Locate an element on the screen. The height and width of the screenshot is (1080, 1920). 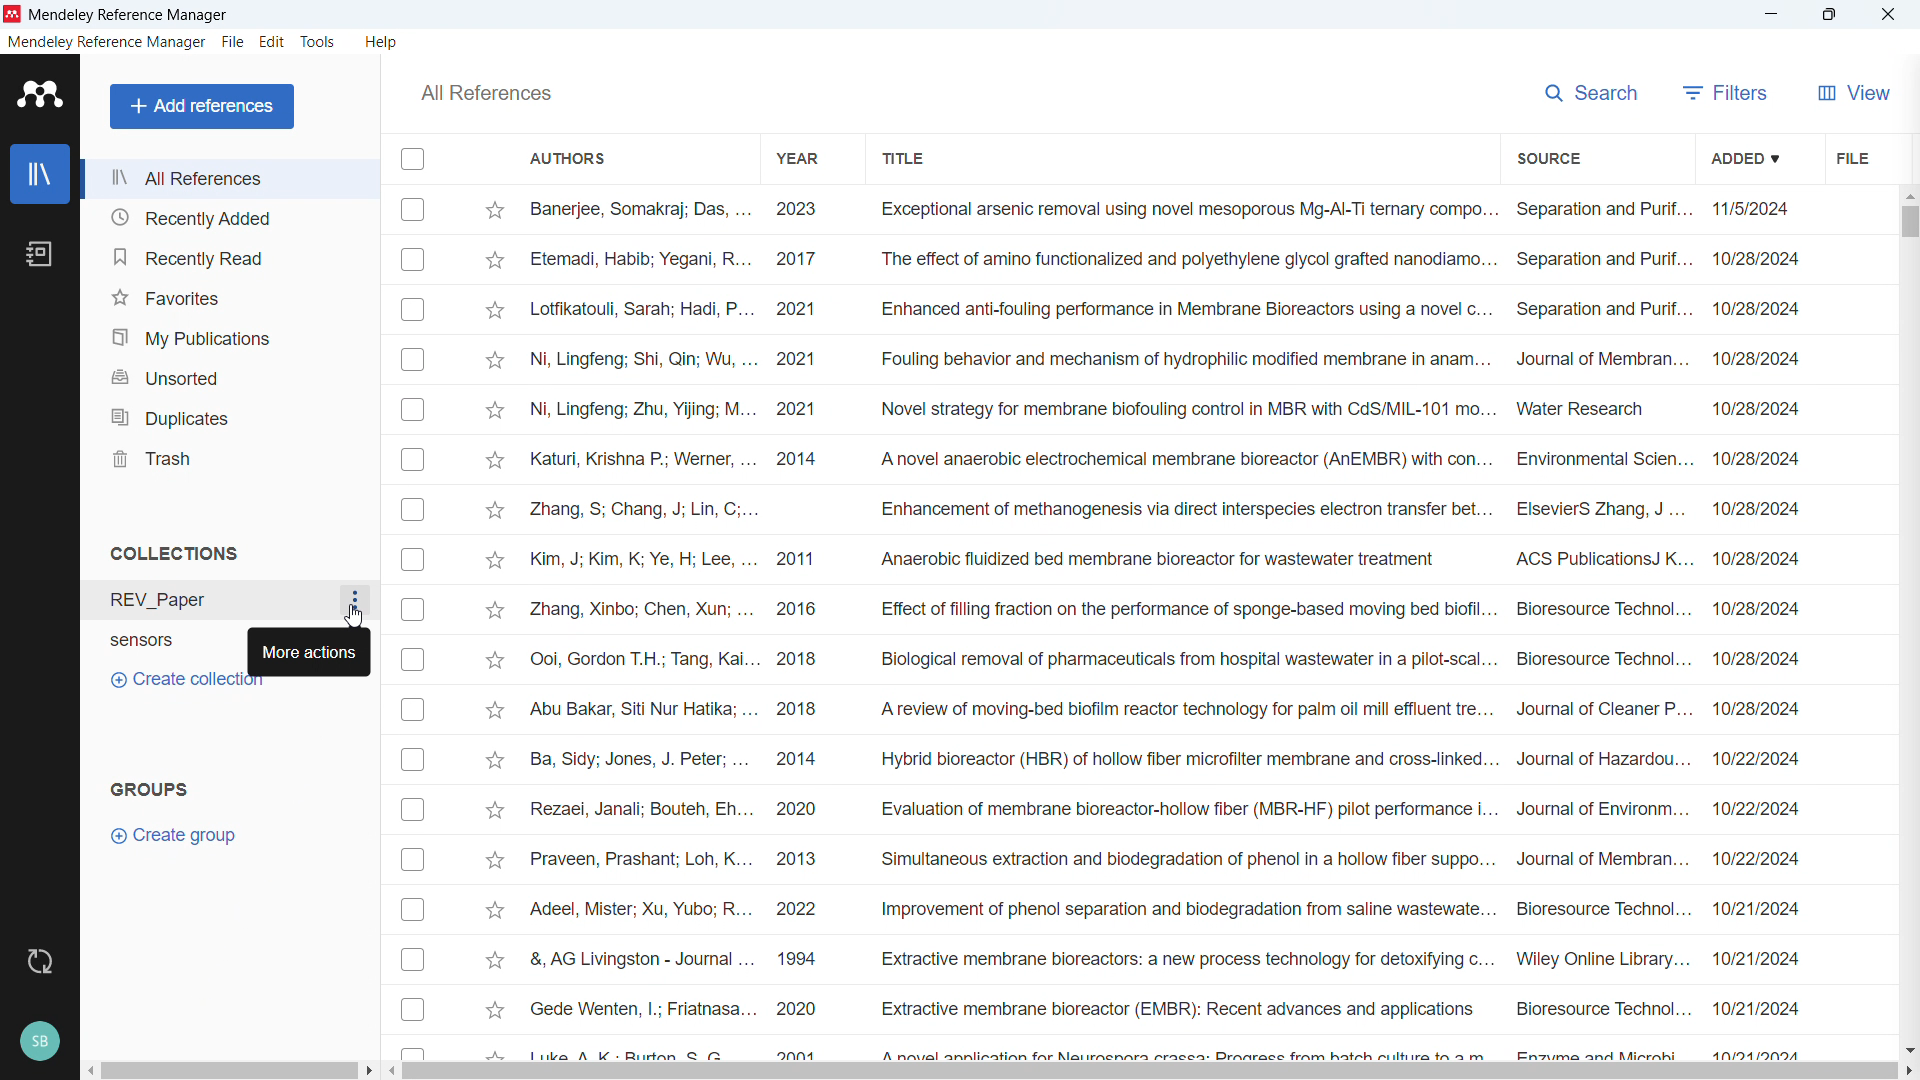
Cursor  is located at coordinates (354, 616).